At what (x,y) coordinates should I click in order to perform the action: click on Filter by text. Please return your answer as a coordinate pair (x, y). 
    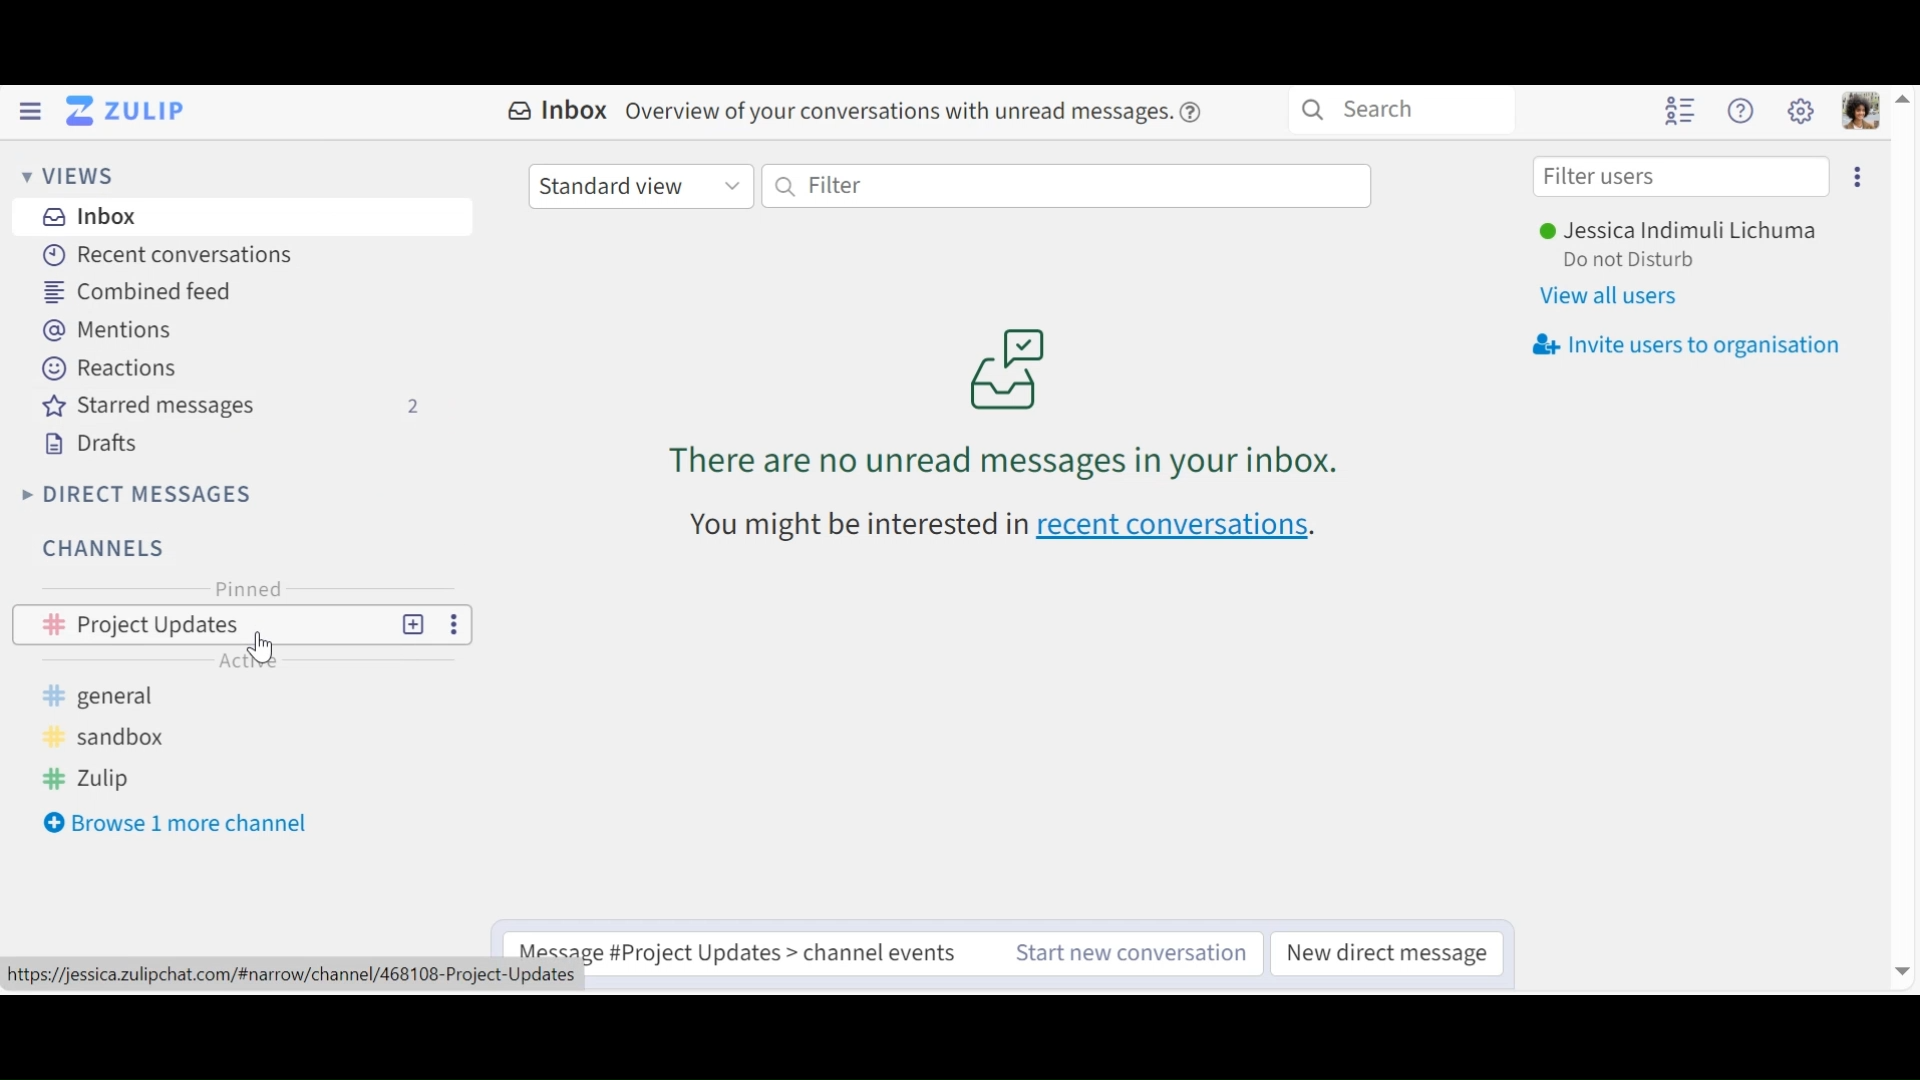
    Looking at the image, I should click on (1067, 186).